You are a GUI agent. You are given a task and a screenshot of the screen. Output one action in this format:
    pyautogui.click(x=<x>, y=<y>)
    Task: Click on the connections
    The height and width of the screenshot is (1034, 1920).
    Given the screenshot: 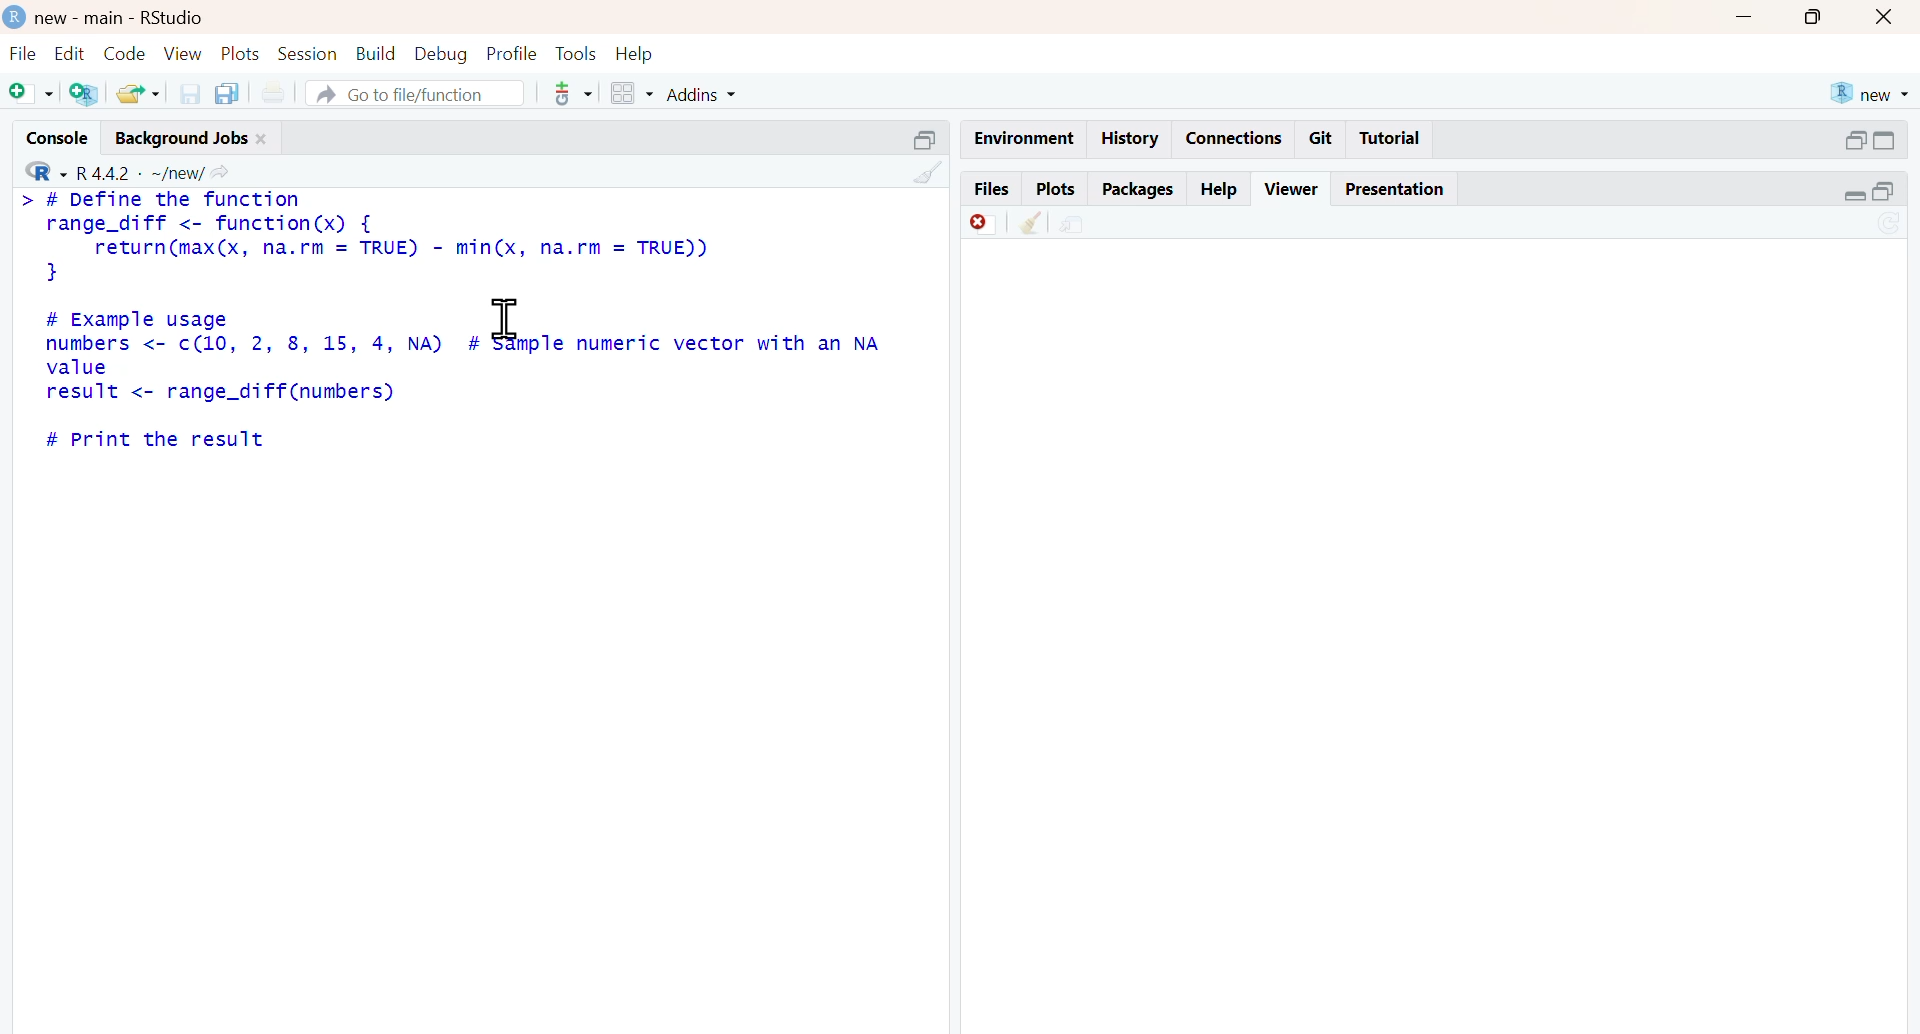 What is the action you would take?
    pyautogui.click(x=1235, y=139)
    